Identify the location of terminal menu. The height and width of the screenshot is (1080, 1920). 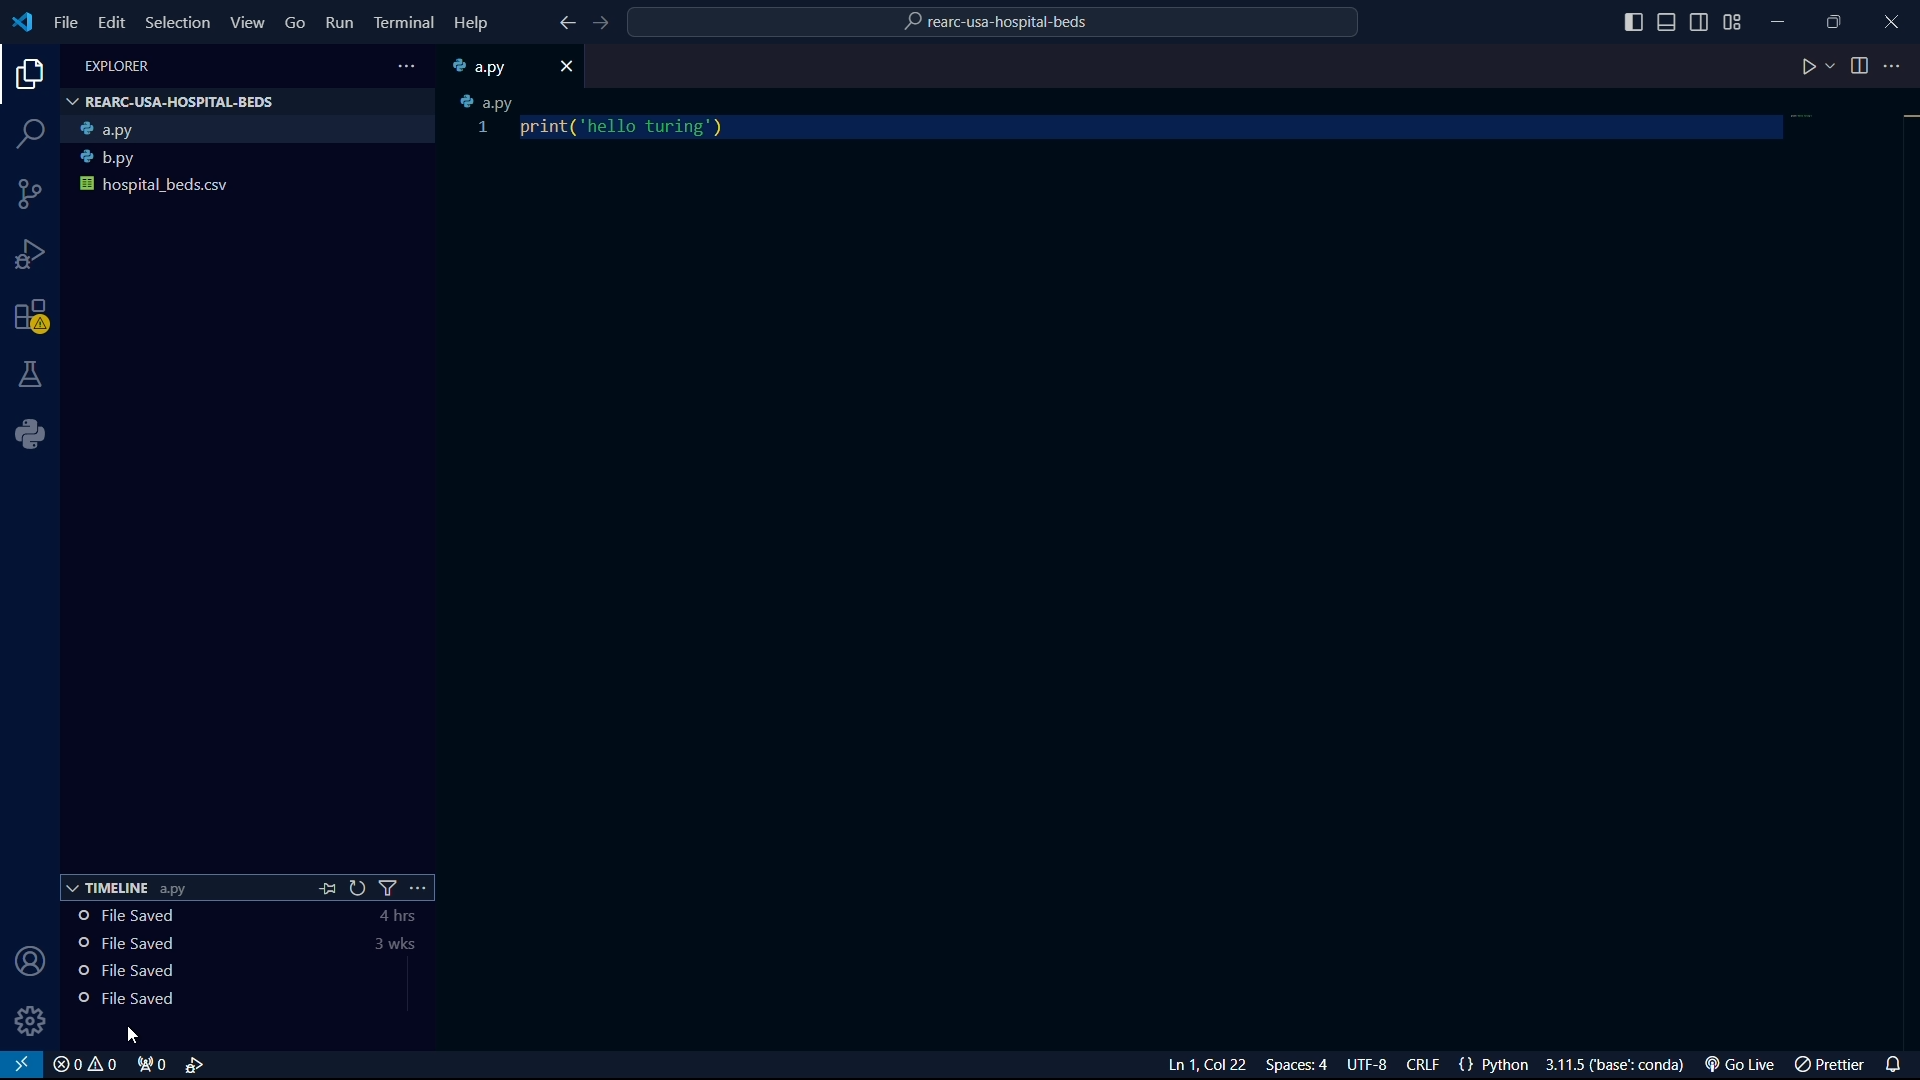
(404, 24).